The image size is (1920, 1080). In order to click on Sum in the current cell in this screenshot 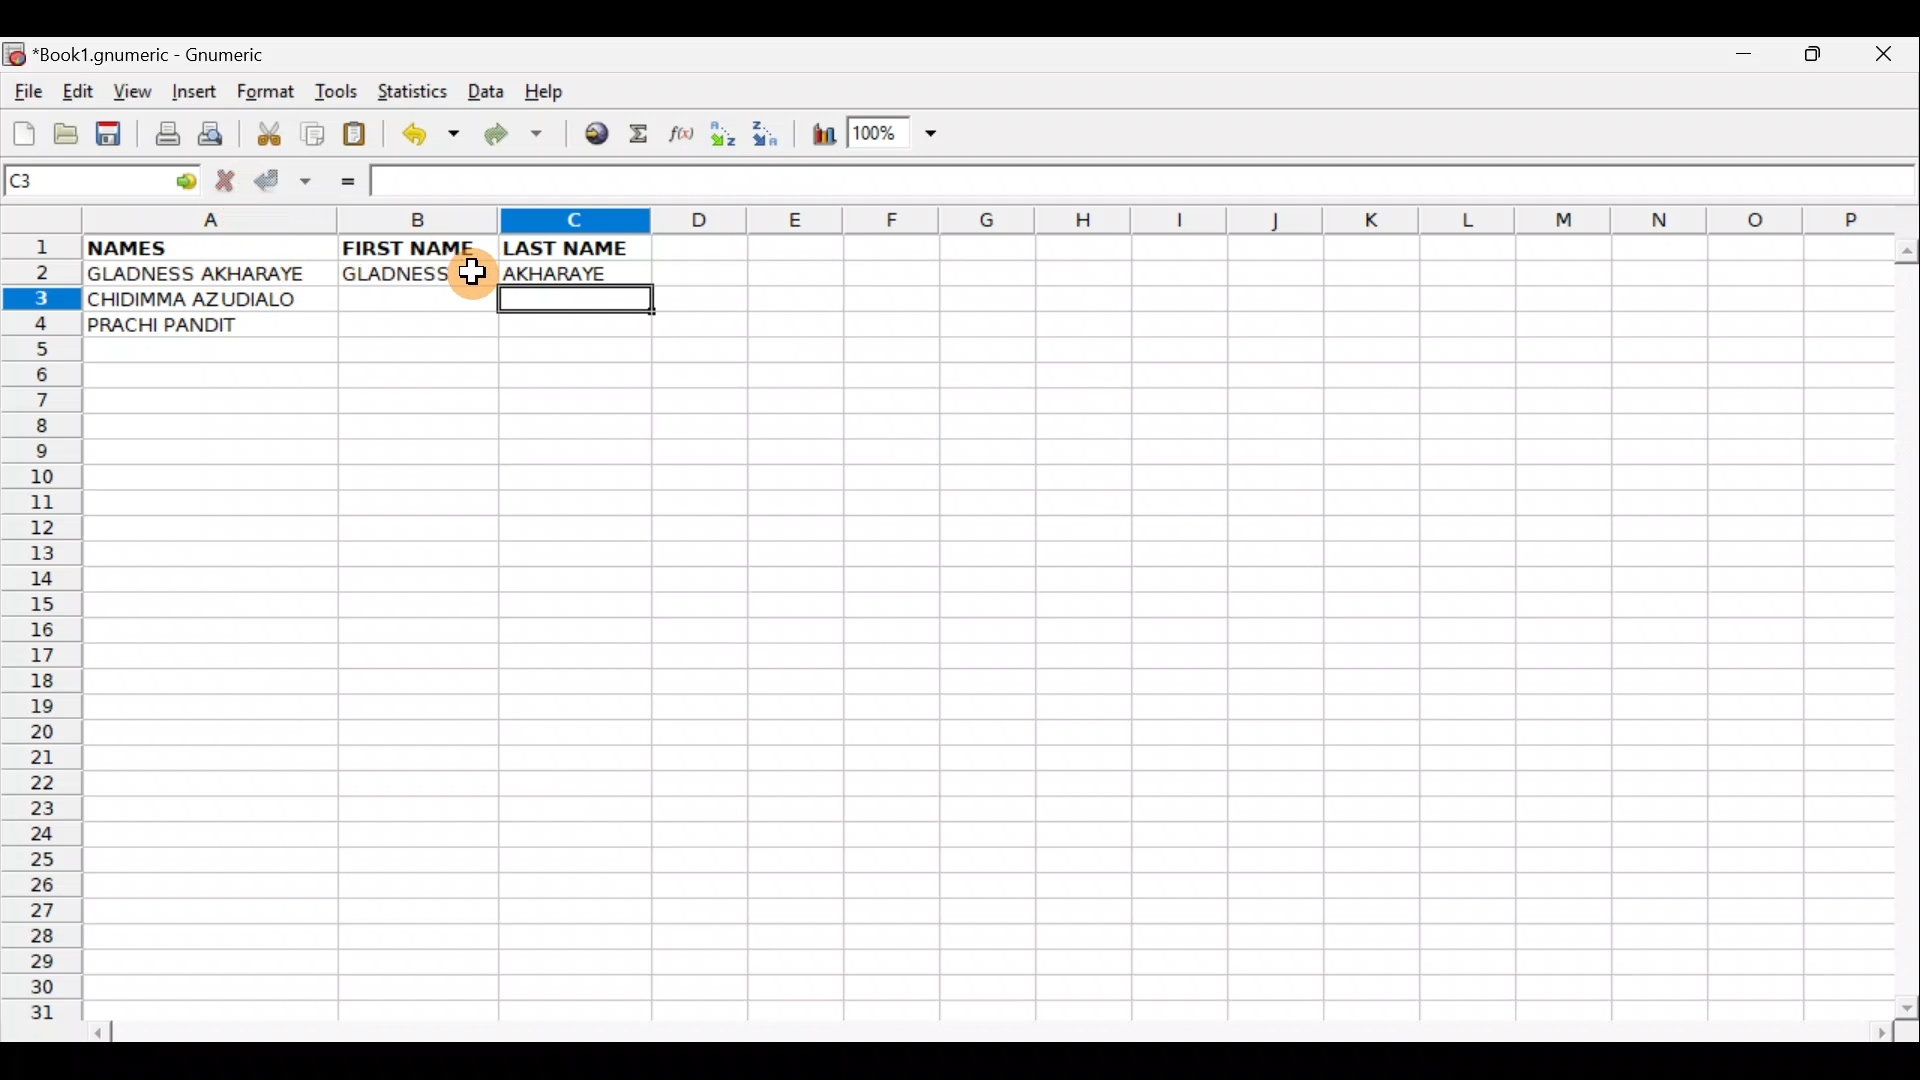, I will do `click(645, 135)`.